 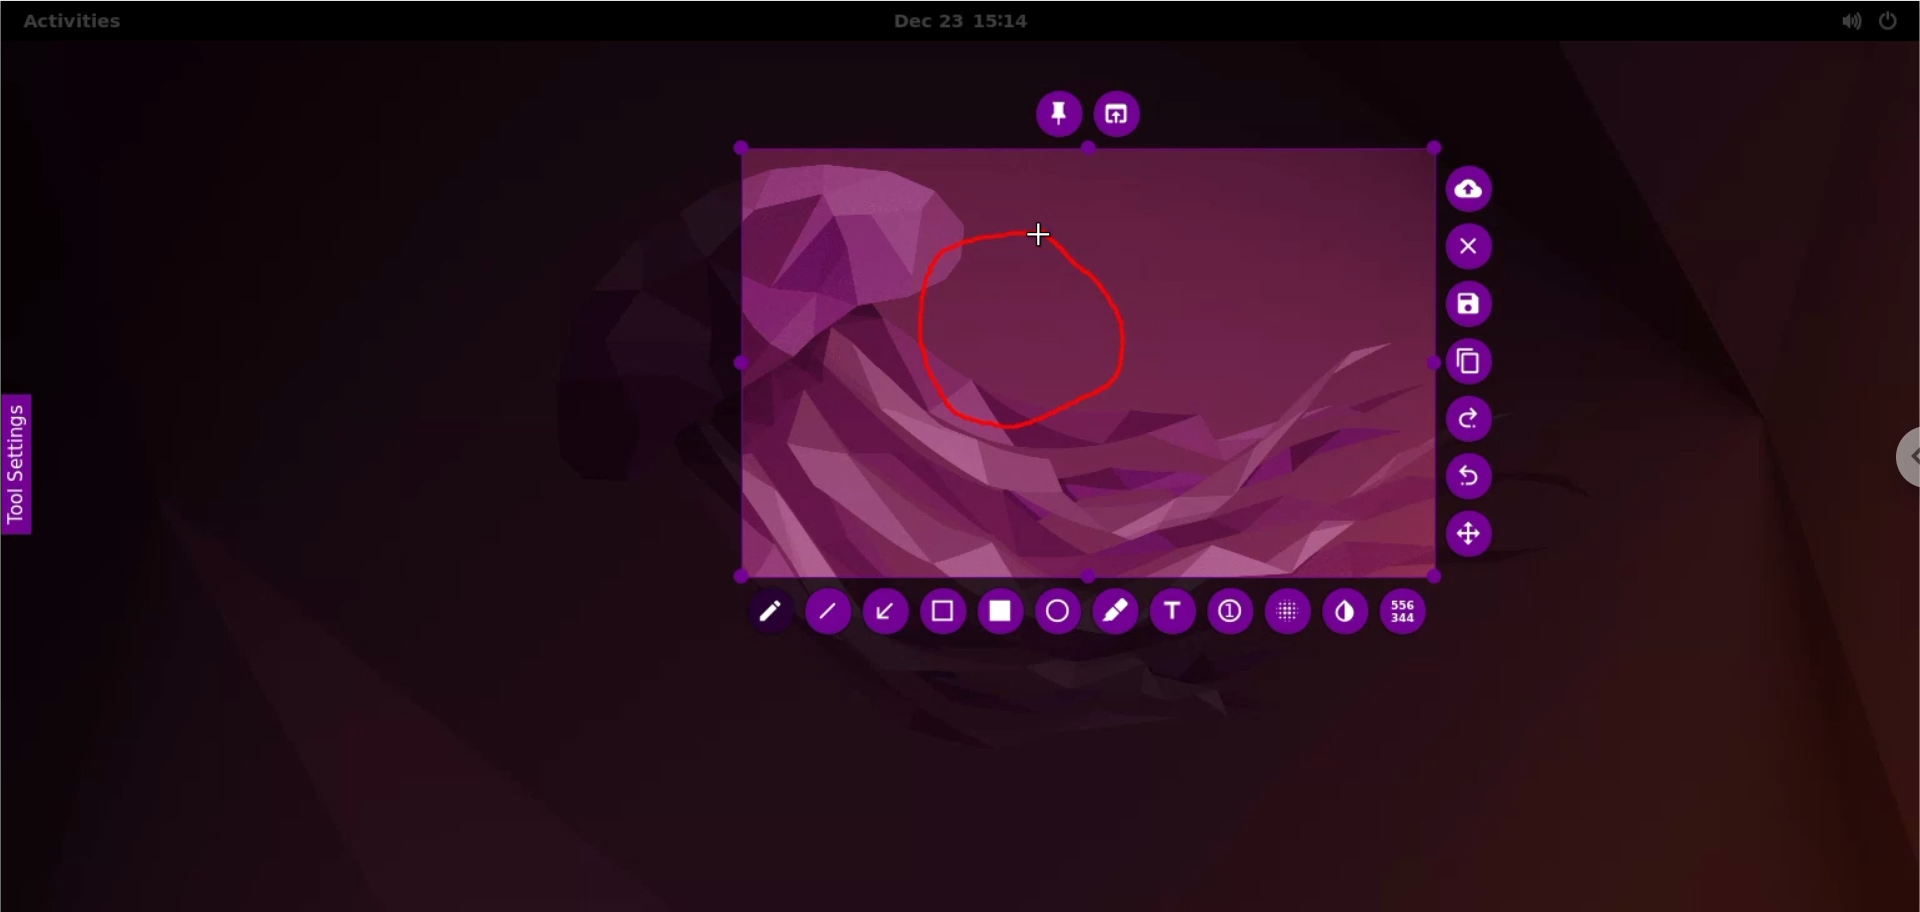 I want to click on move selection, so click(x=1473, y=539).